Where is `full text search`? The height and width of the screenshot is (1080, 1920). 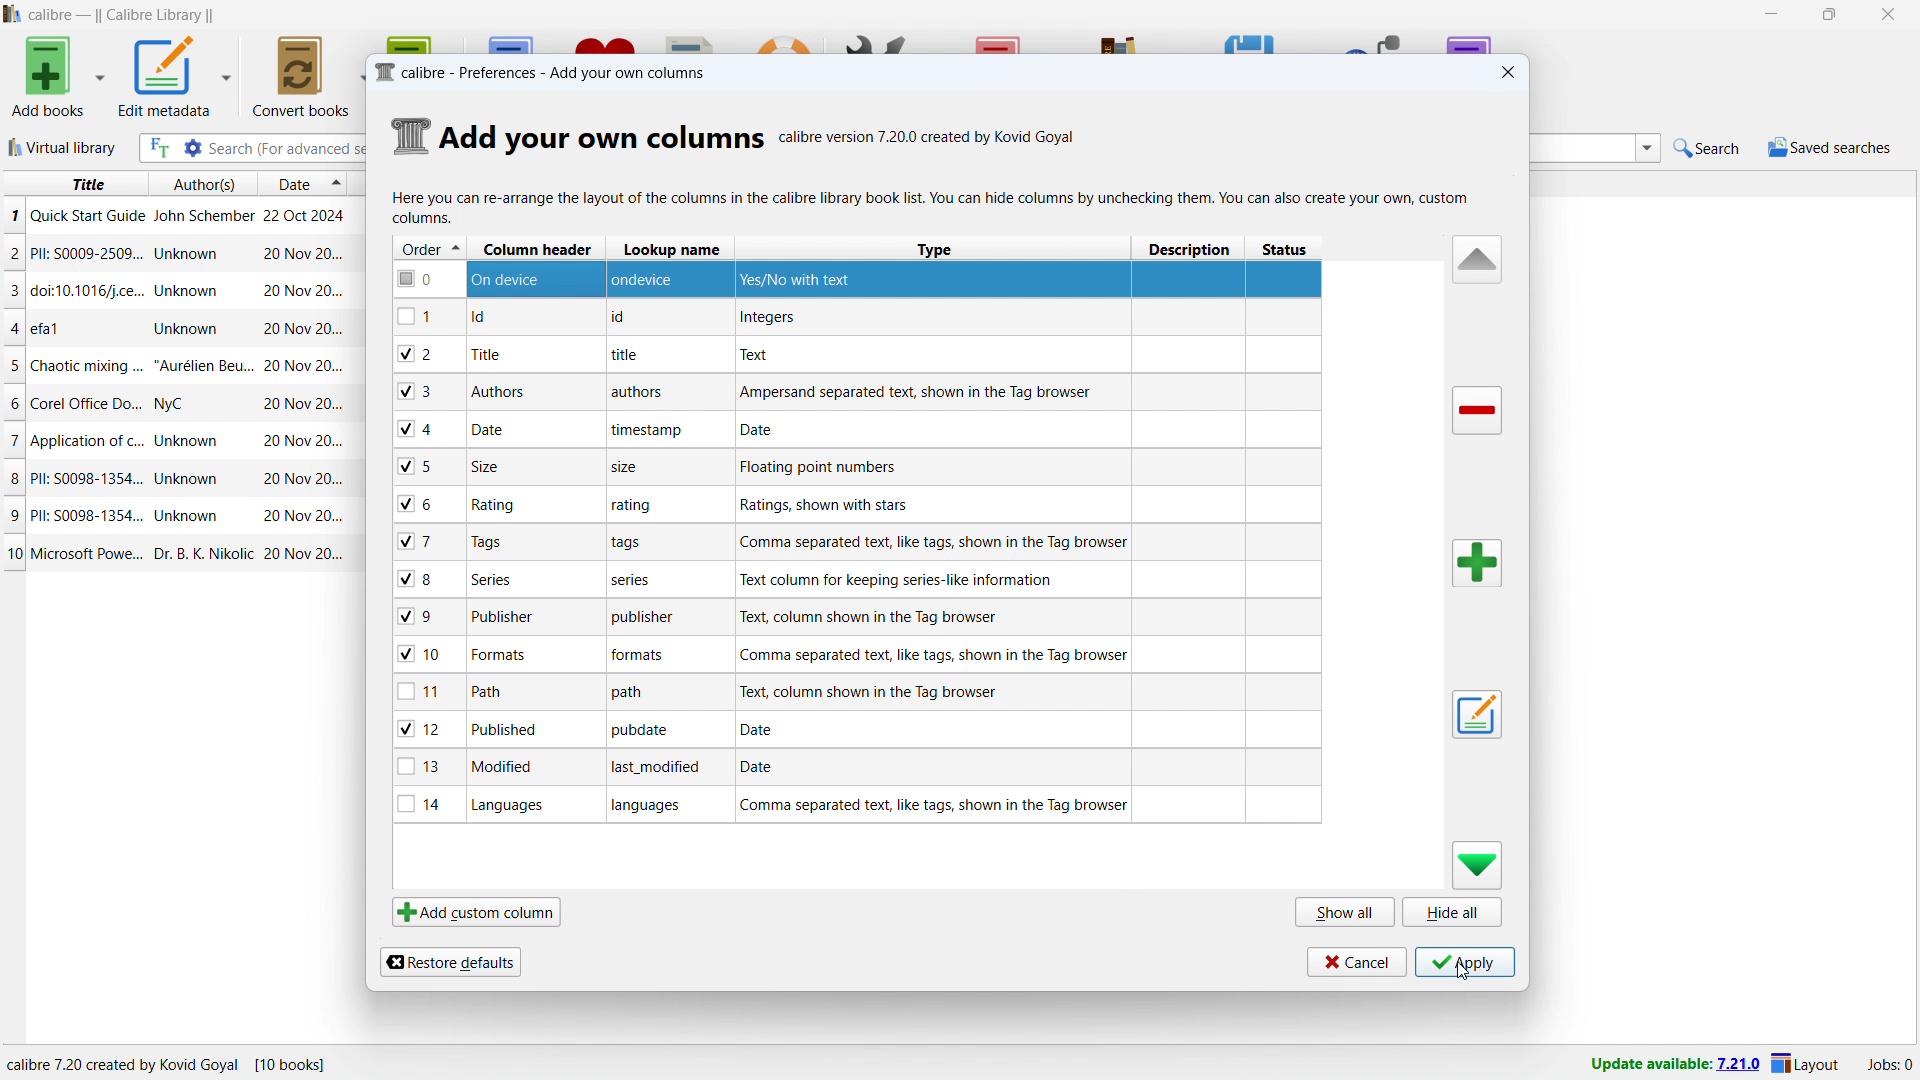
full text search is located at coordinates (159, 148).